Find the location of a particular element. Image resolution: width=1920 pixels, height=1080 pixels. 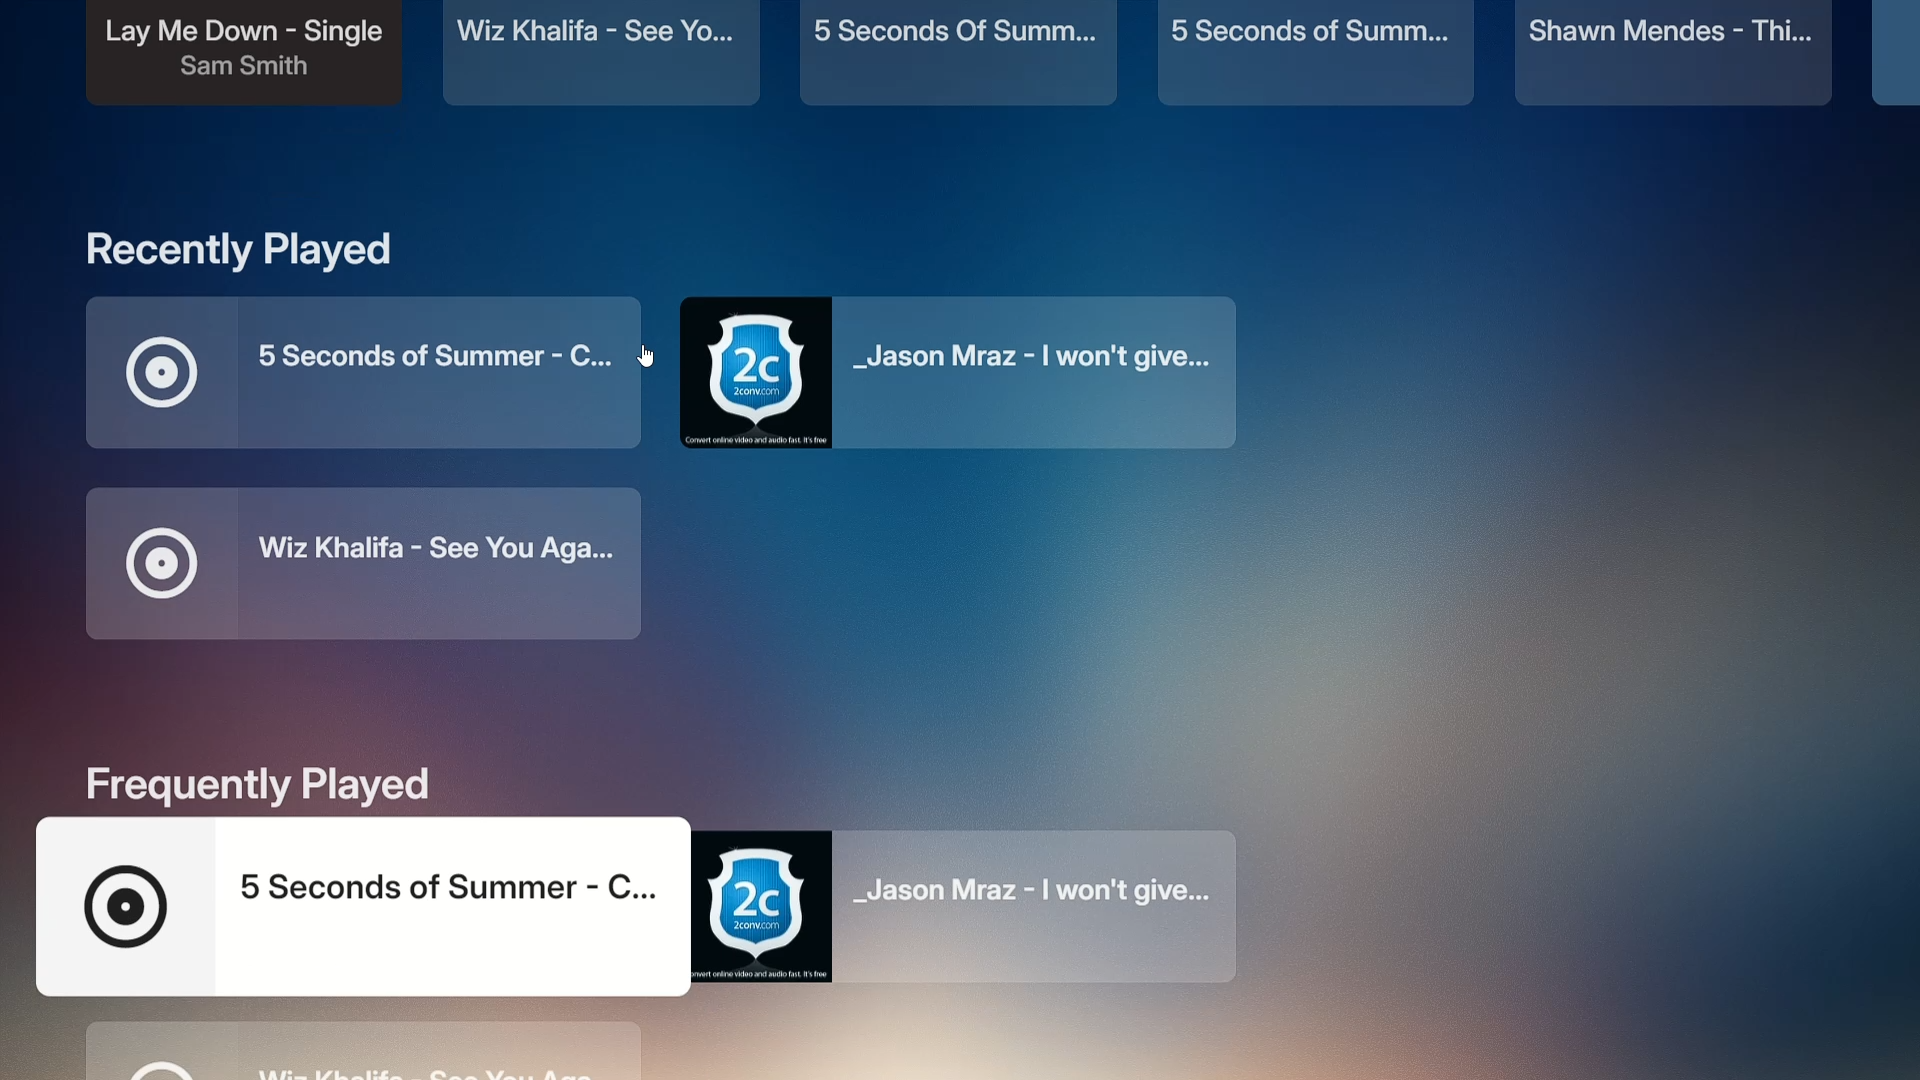

Jason Mraz is located at coordinates (980, 907).